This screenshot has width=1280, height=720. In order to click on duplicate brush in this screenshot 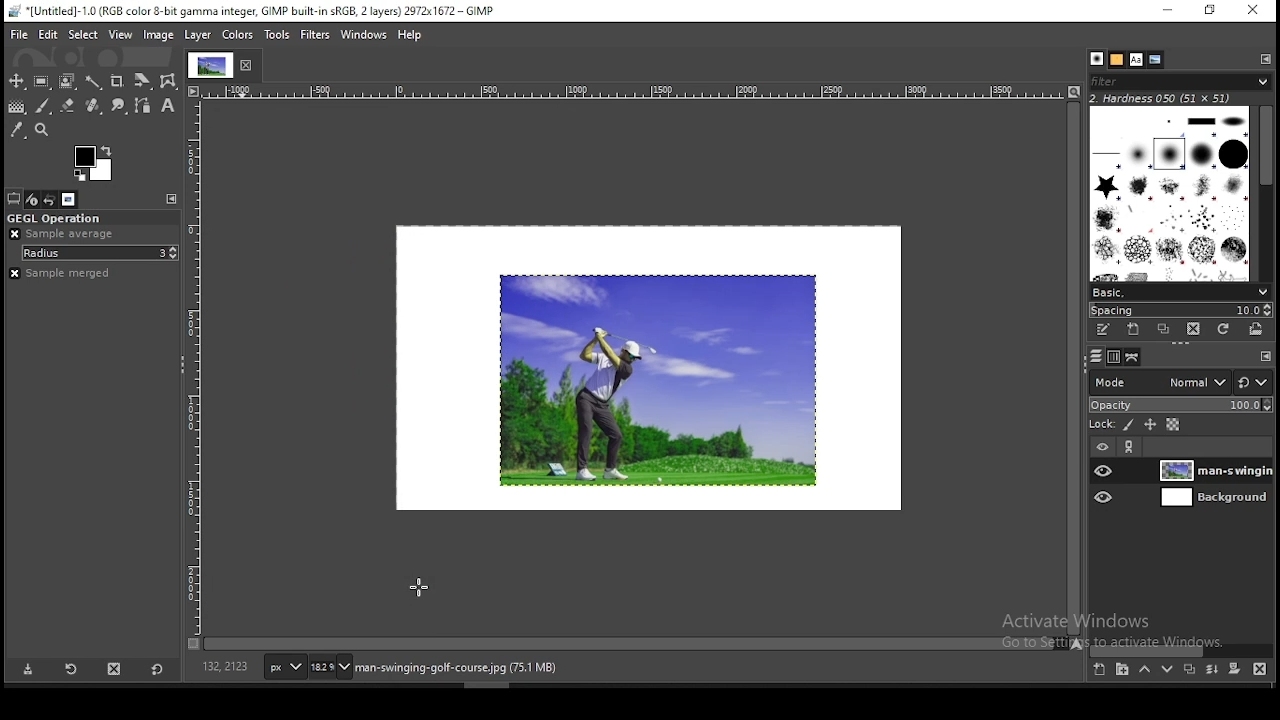, I will do `click(1164, 330)`.